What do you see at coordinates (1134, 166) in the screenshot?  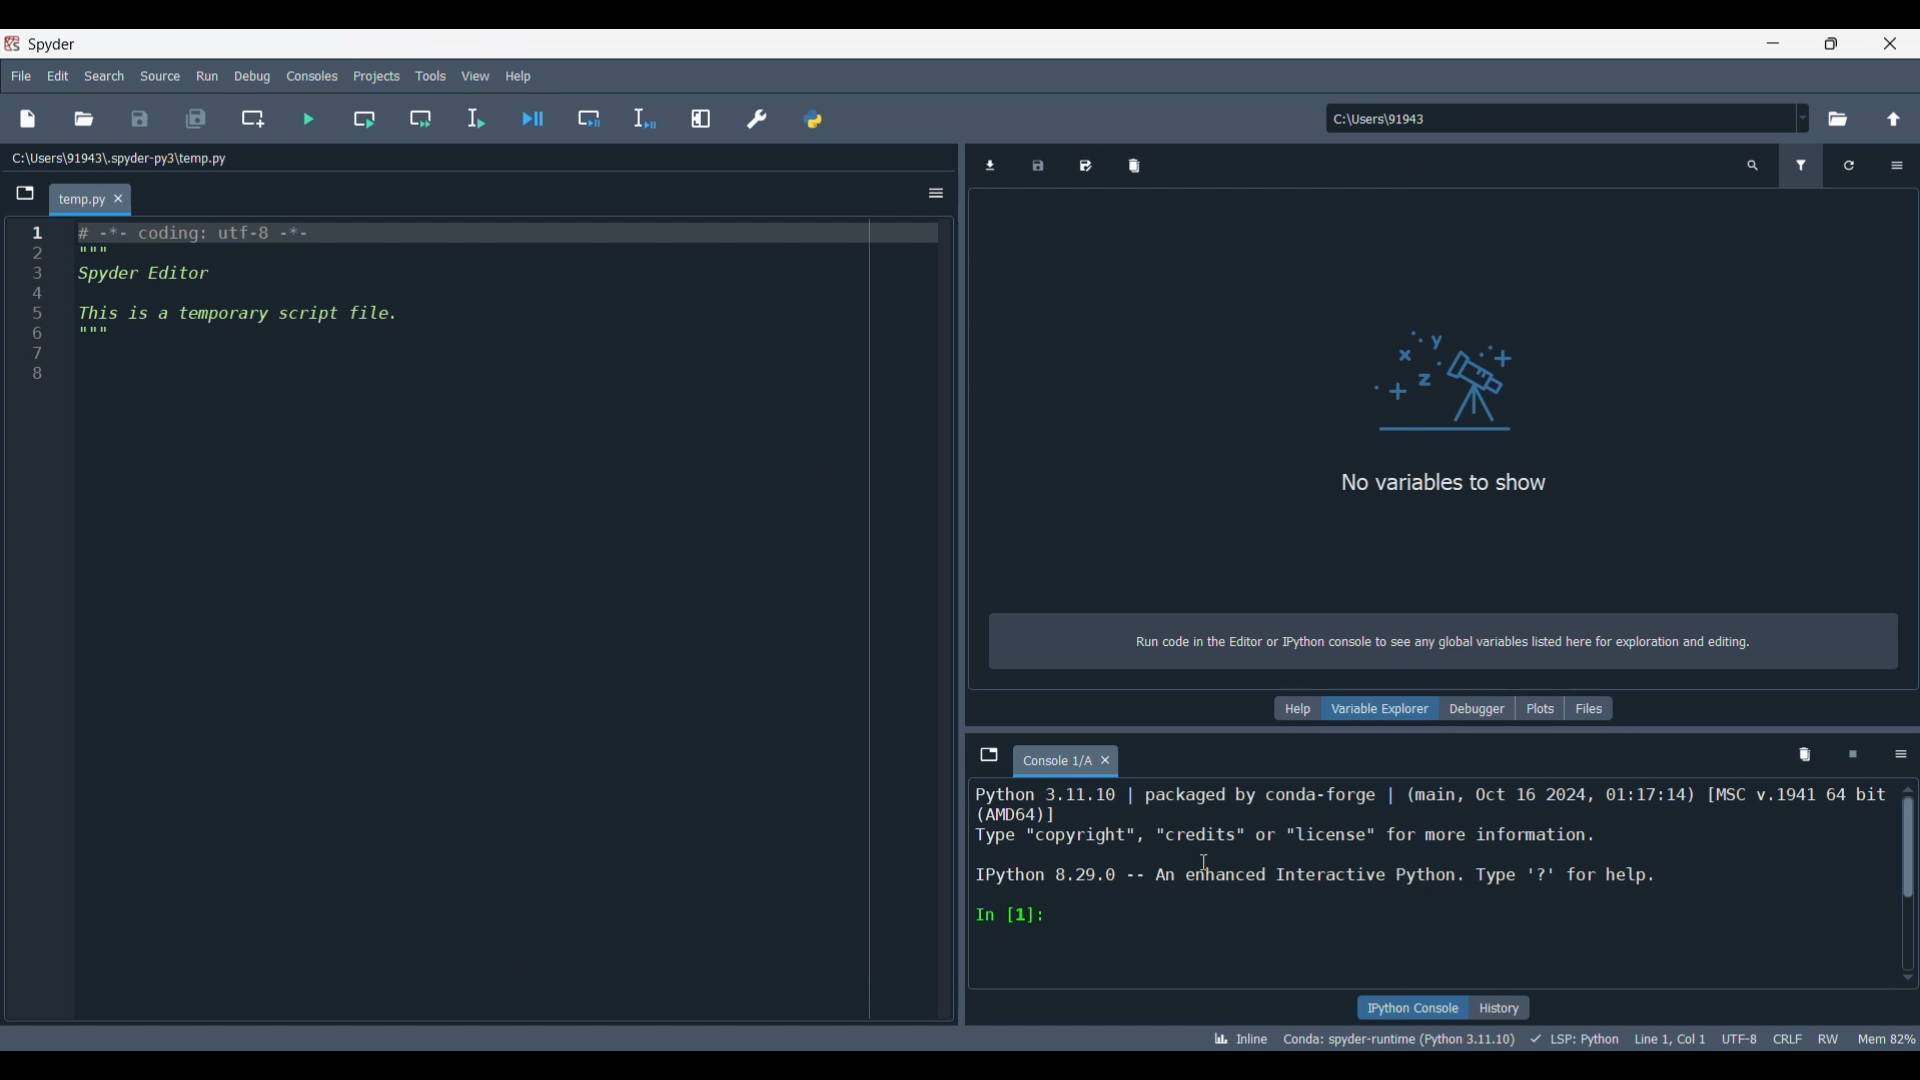 I see `Remove all variables` at bounding box center [1134, 166].